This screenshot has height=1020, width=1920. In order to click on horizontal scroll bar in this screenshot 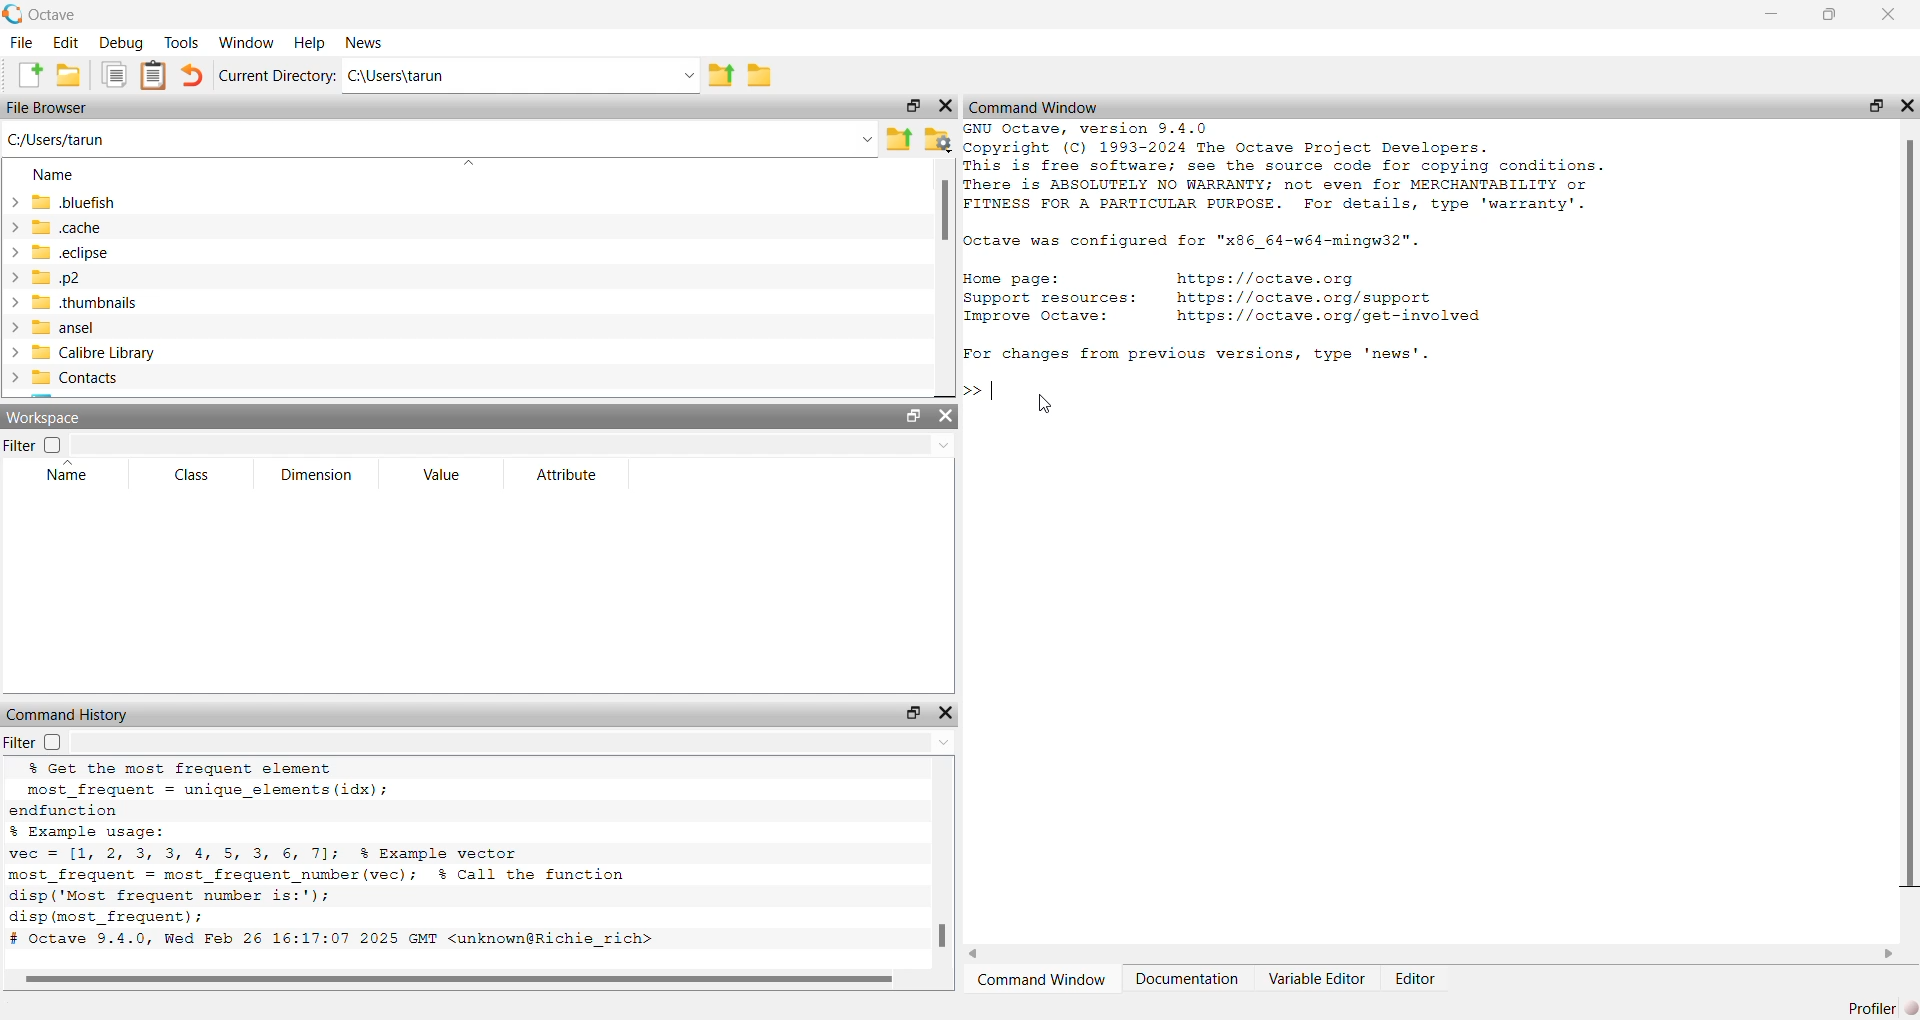, I will do `click(1431, 954)`.